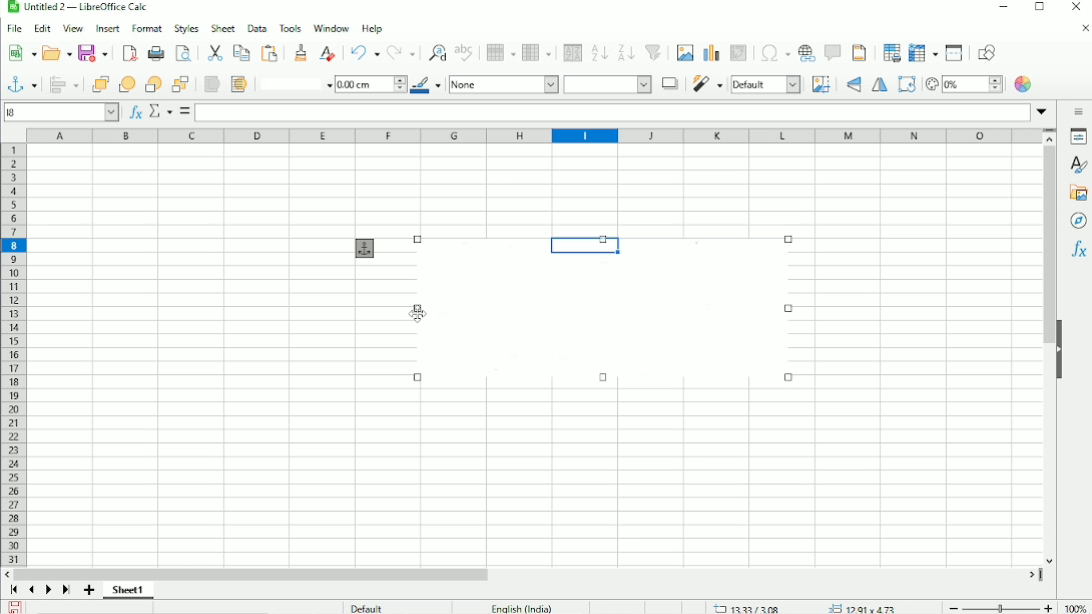 This screenshot has width=1092, height=614. What do you see at coordinates (766, 84) in the screenshot?
I see `Image mode` at bounding box center [766, 84].